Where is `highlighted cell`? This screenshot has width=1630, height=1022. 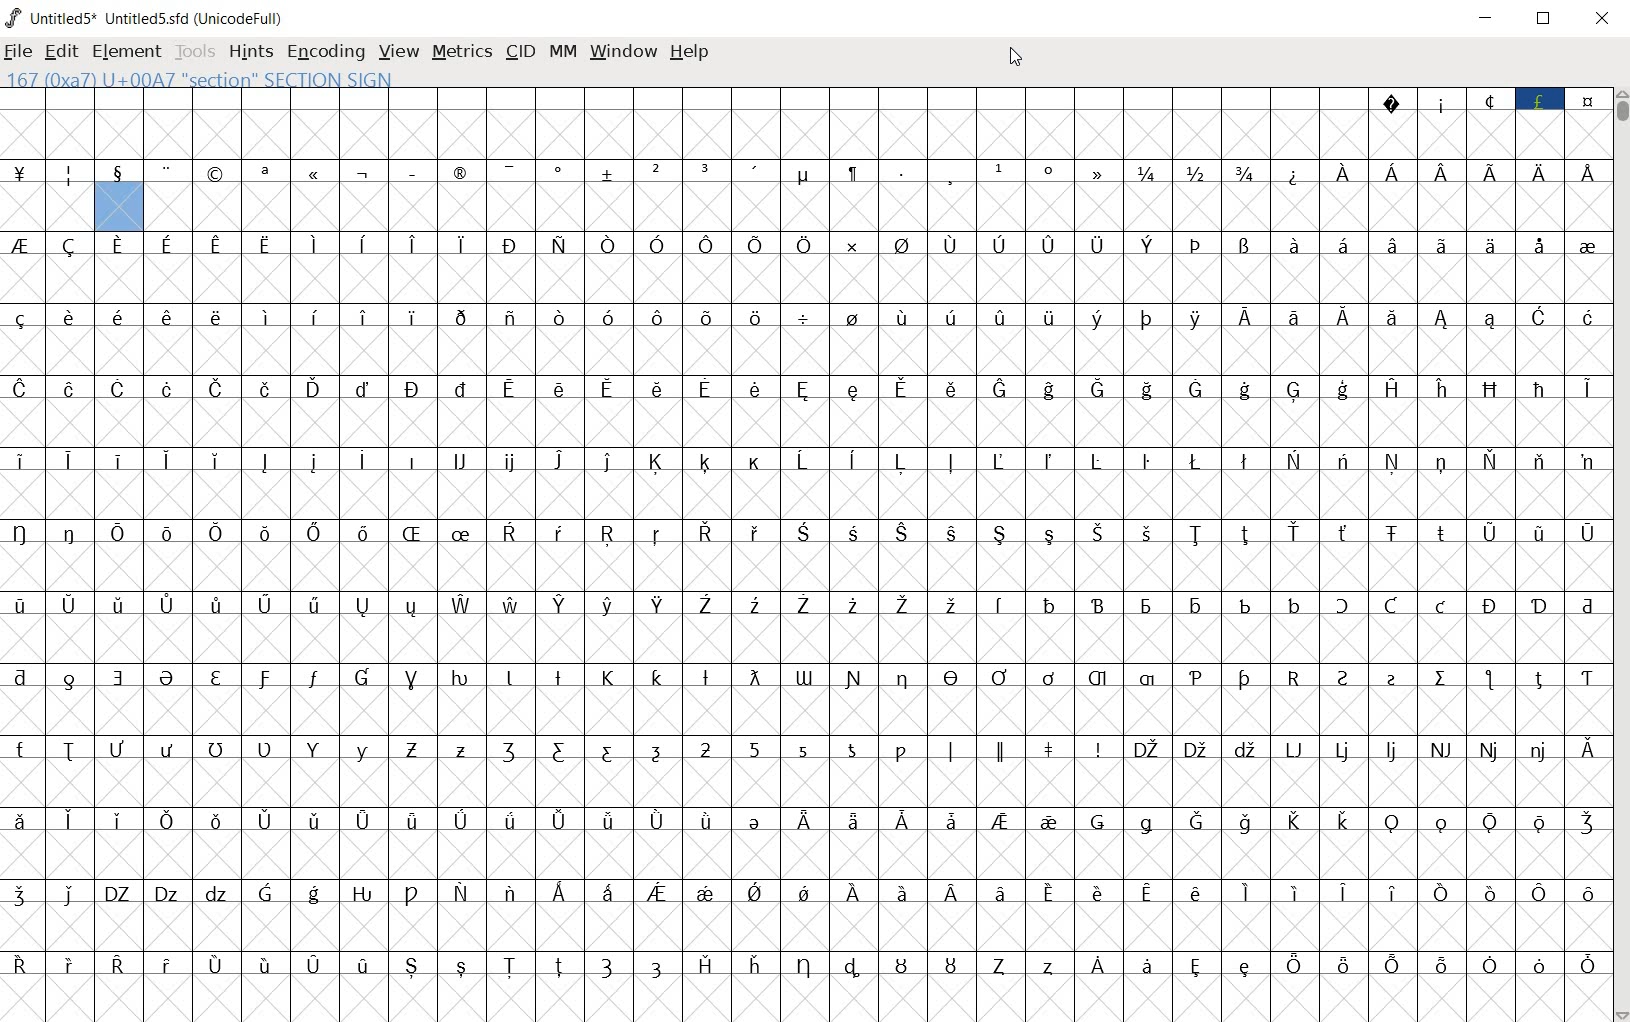 highlighted cell is located at coordinates (118, 208).